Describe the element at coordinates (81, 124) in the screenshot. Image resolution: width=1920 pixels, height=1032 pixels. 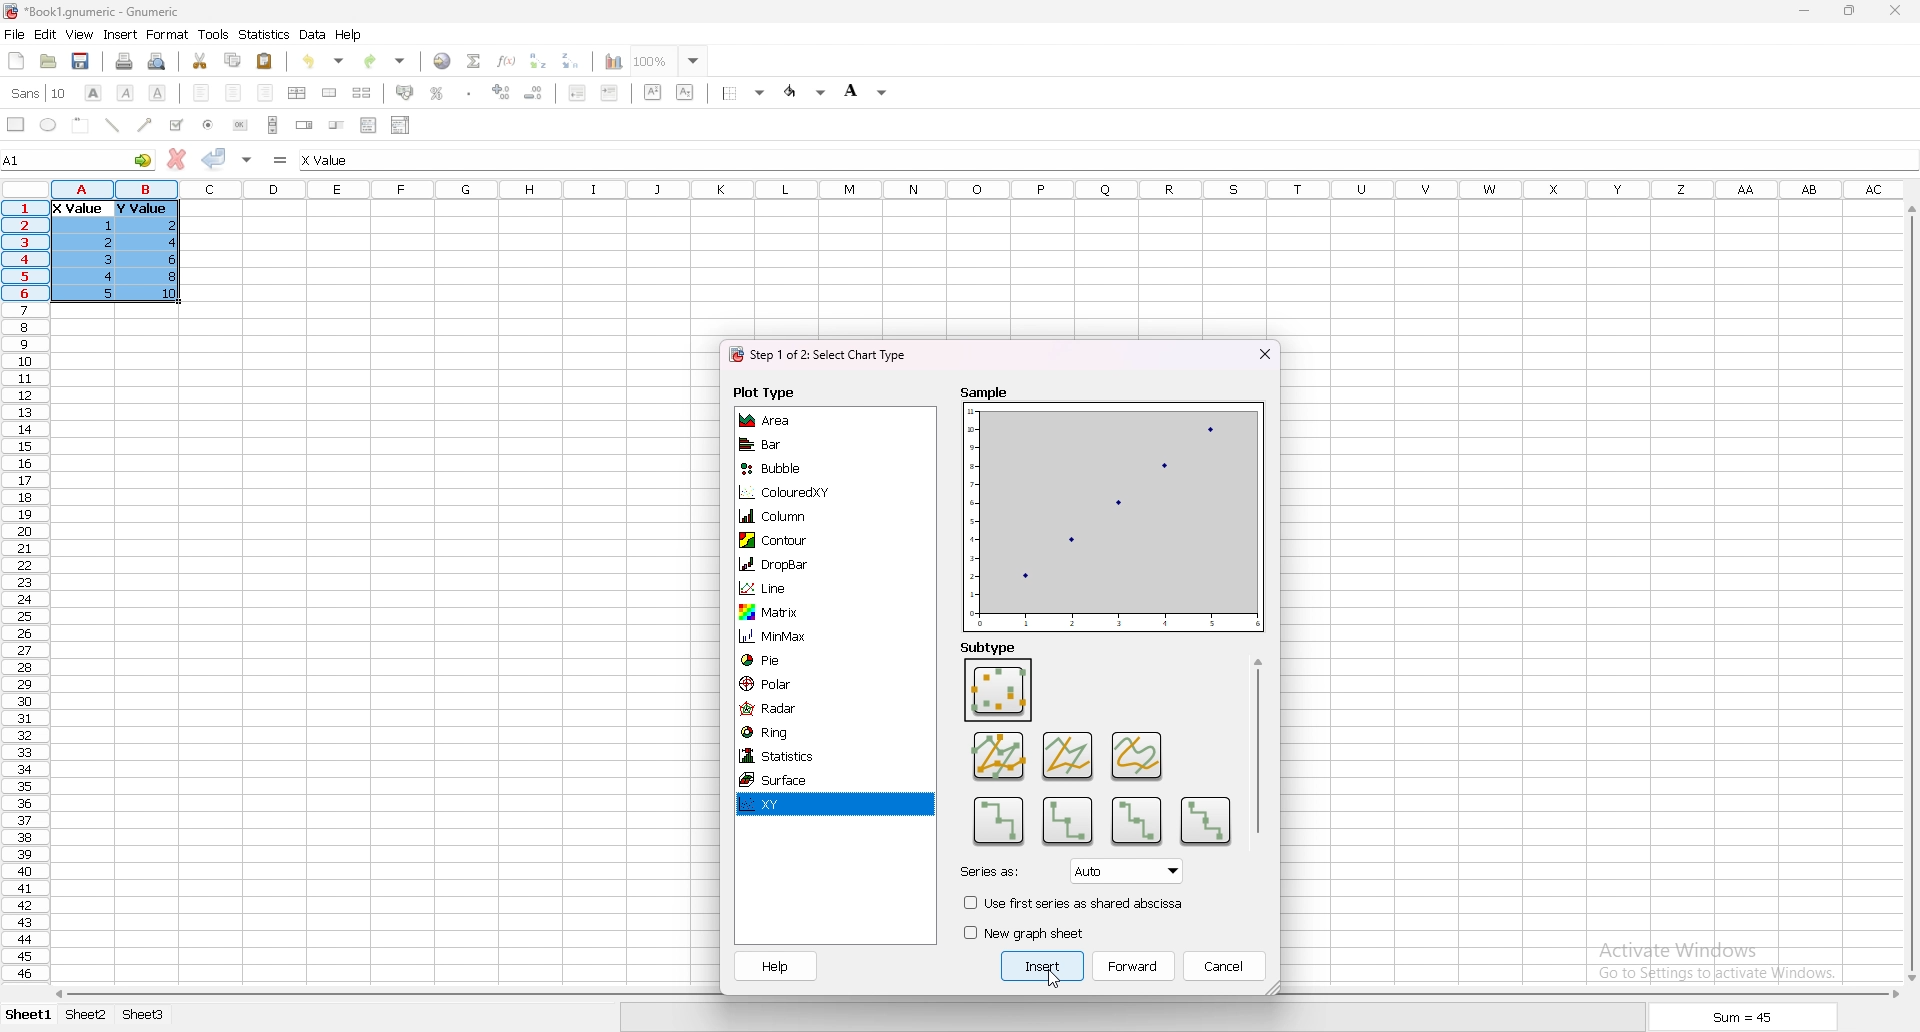
I see `frame` at that location.